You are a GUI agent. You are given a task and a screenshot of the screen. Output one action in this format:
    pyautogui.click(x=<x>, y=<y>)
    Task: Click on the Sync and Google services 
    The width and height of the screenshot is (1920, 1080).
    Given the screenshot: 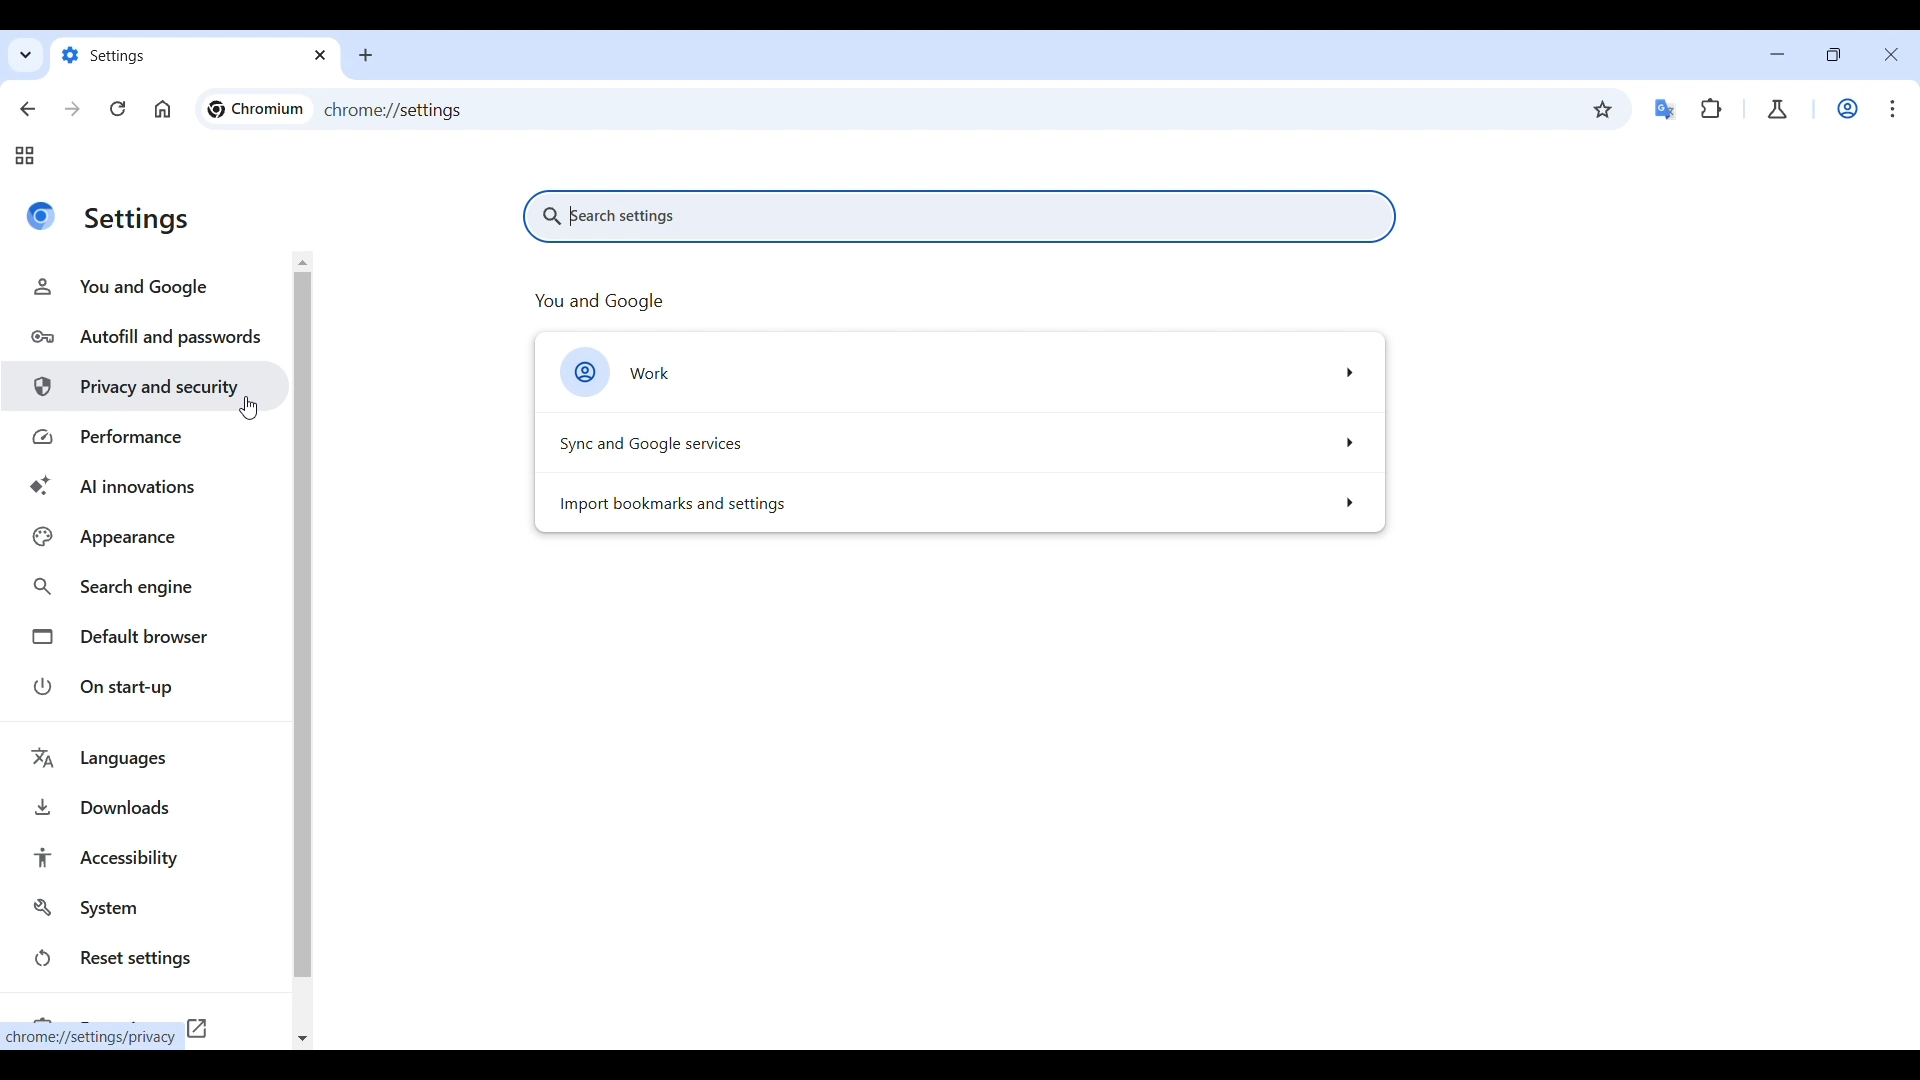 What is the action you would take?
    pyautogui.click(x=959, y=445)
    